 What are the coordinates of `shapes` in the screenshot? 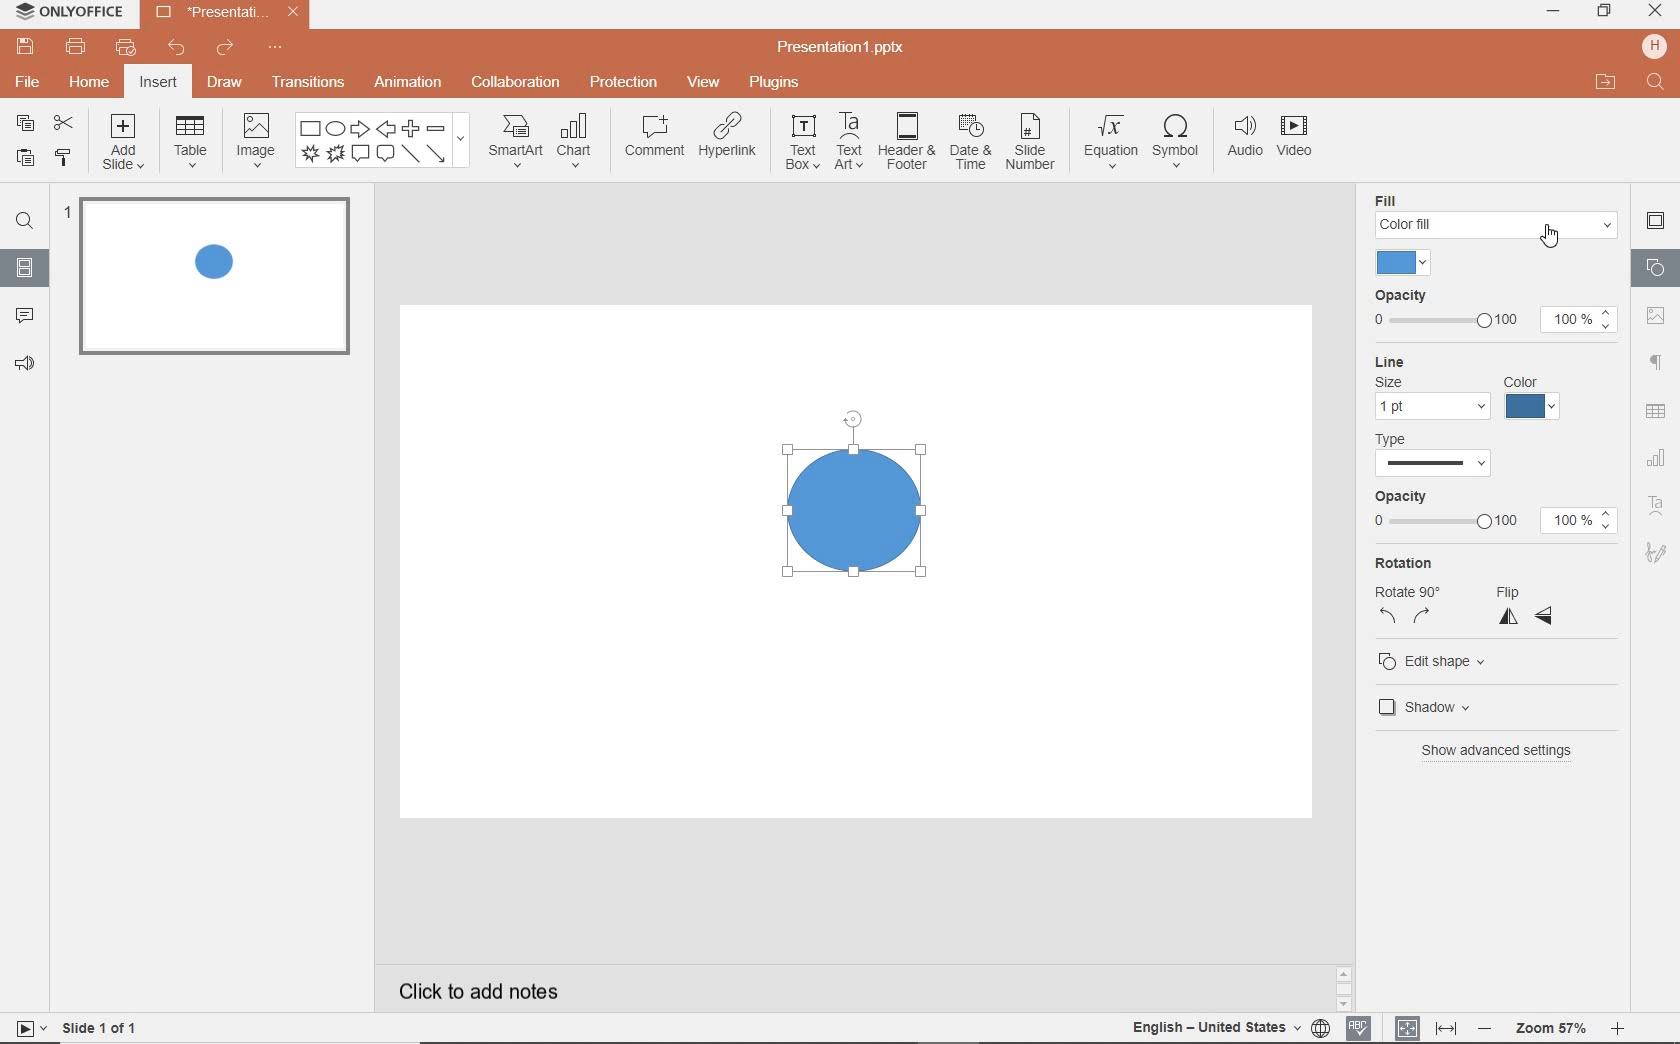 It's located at (383, 141).